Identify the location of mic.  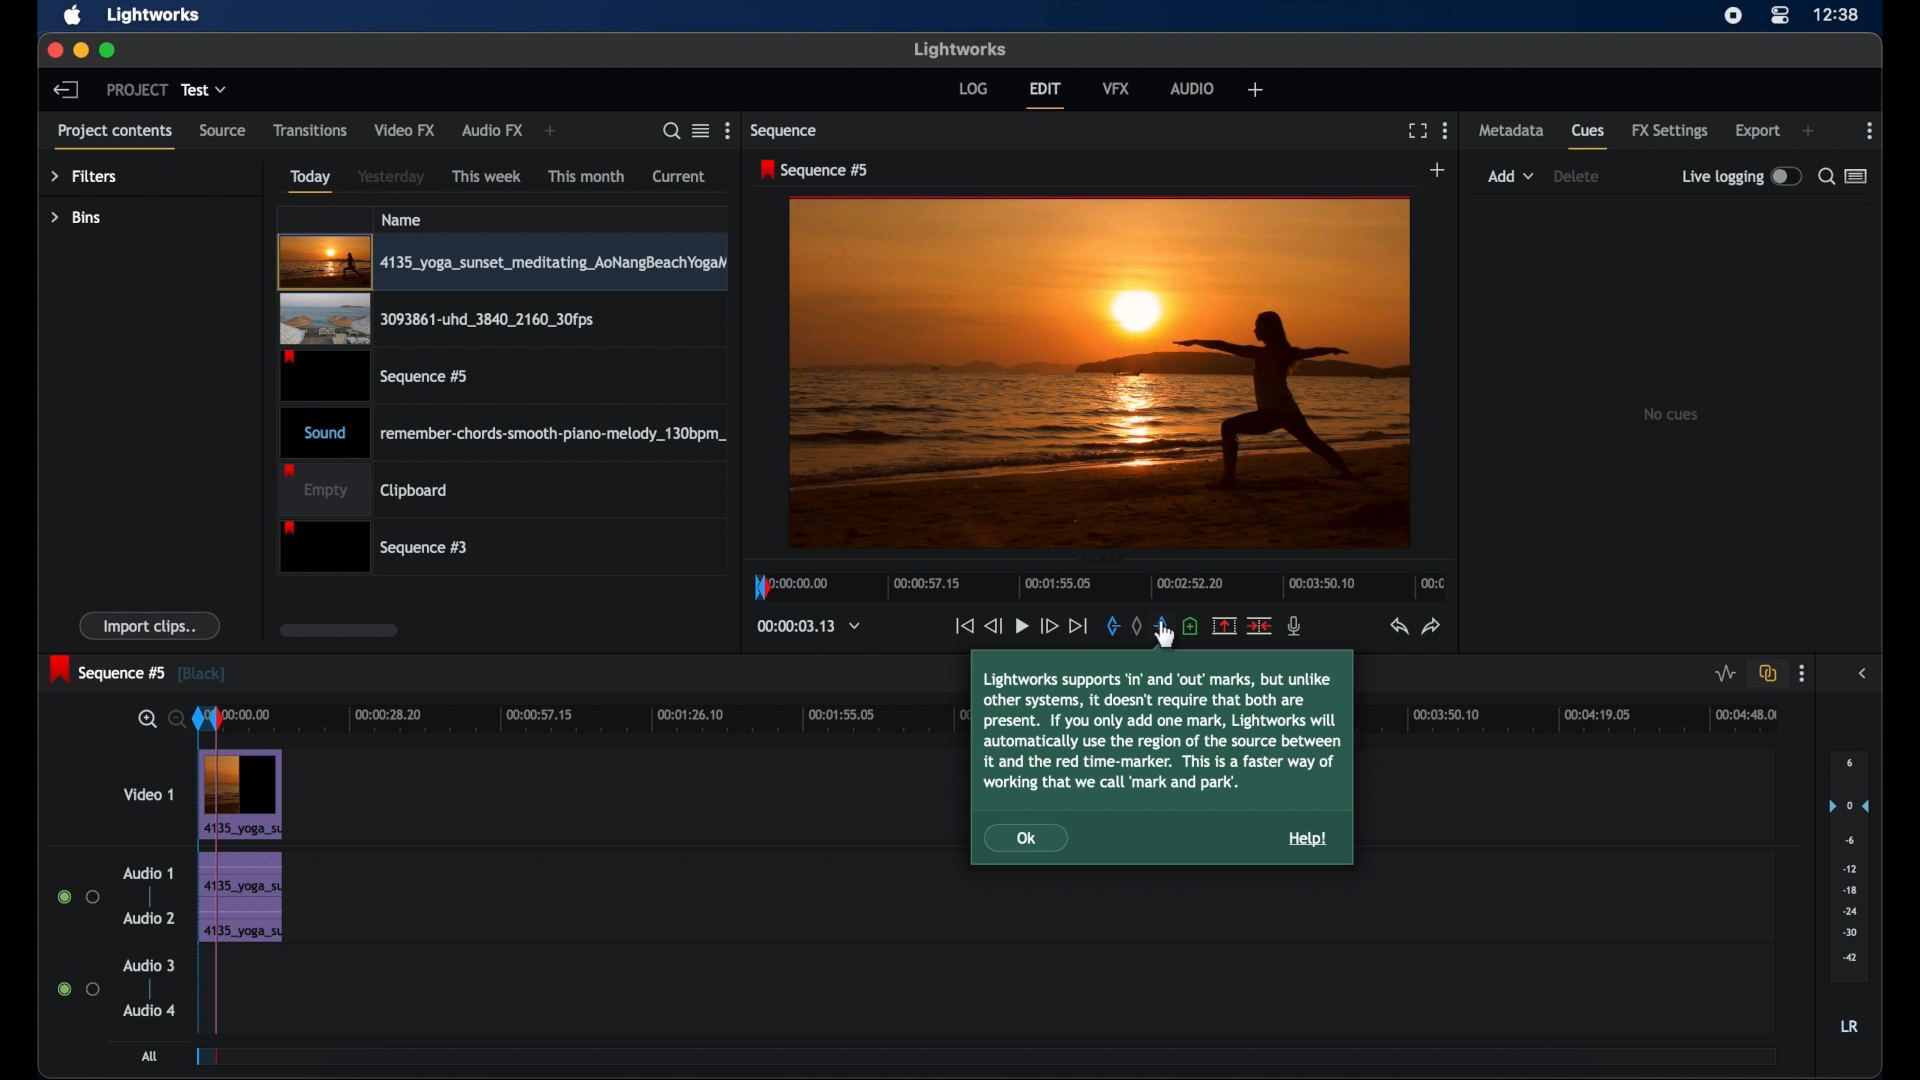
(1296, 626).